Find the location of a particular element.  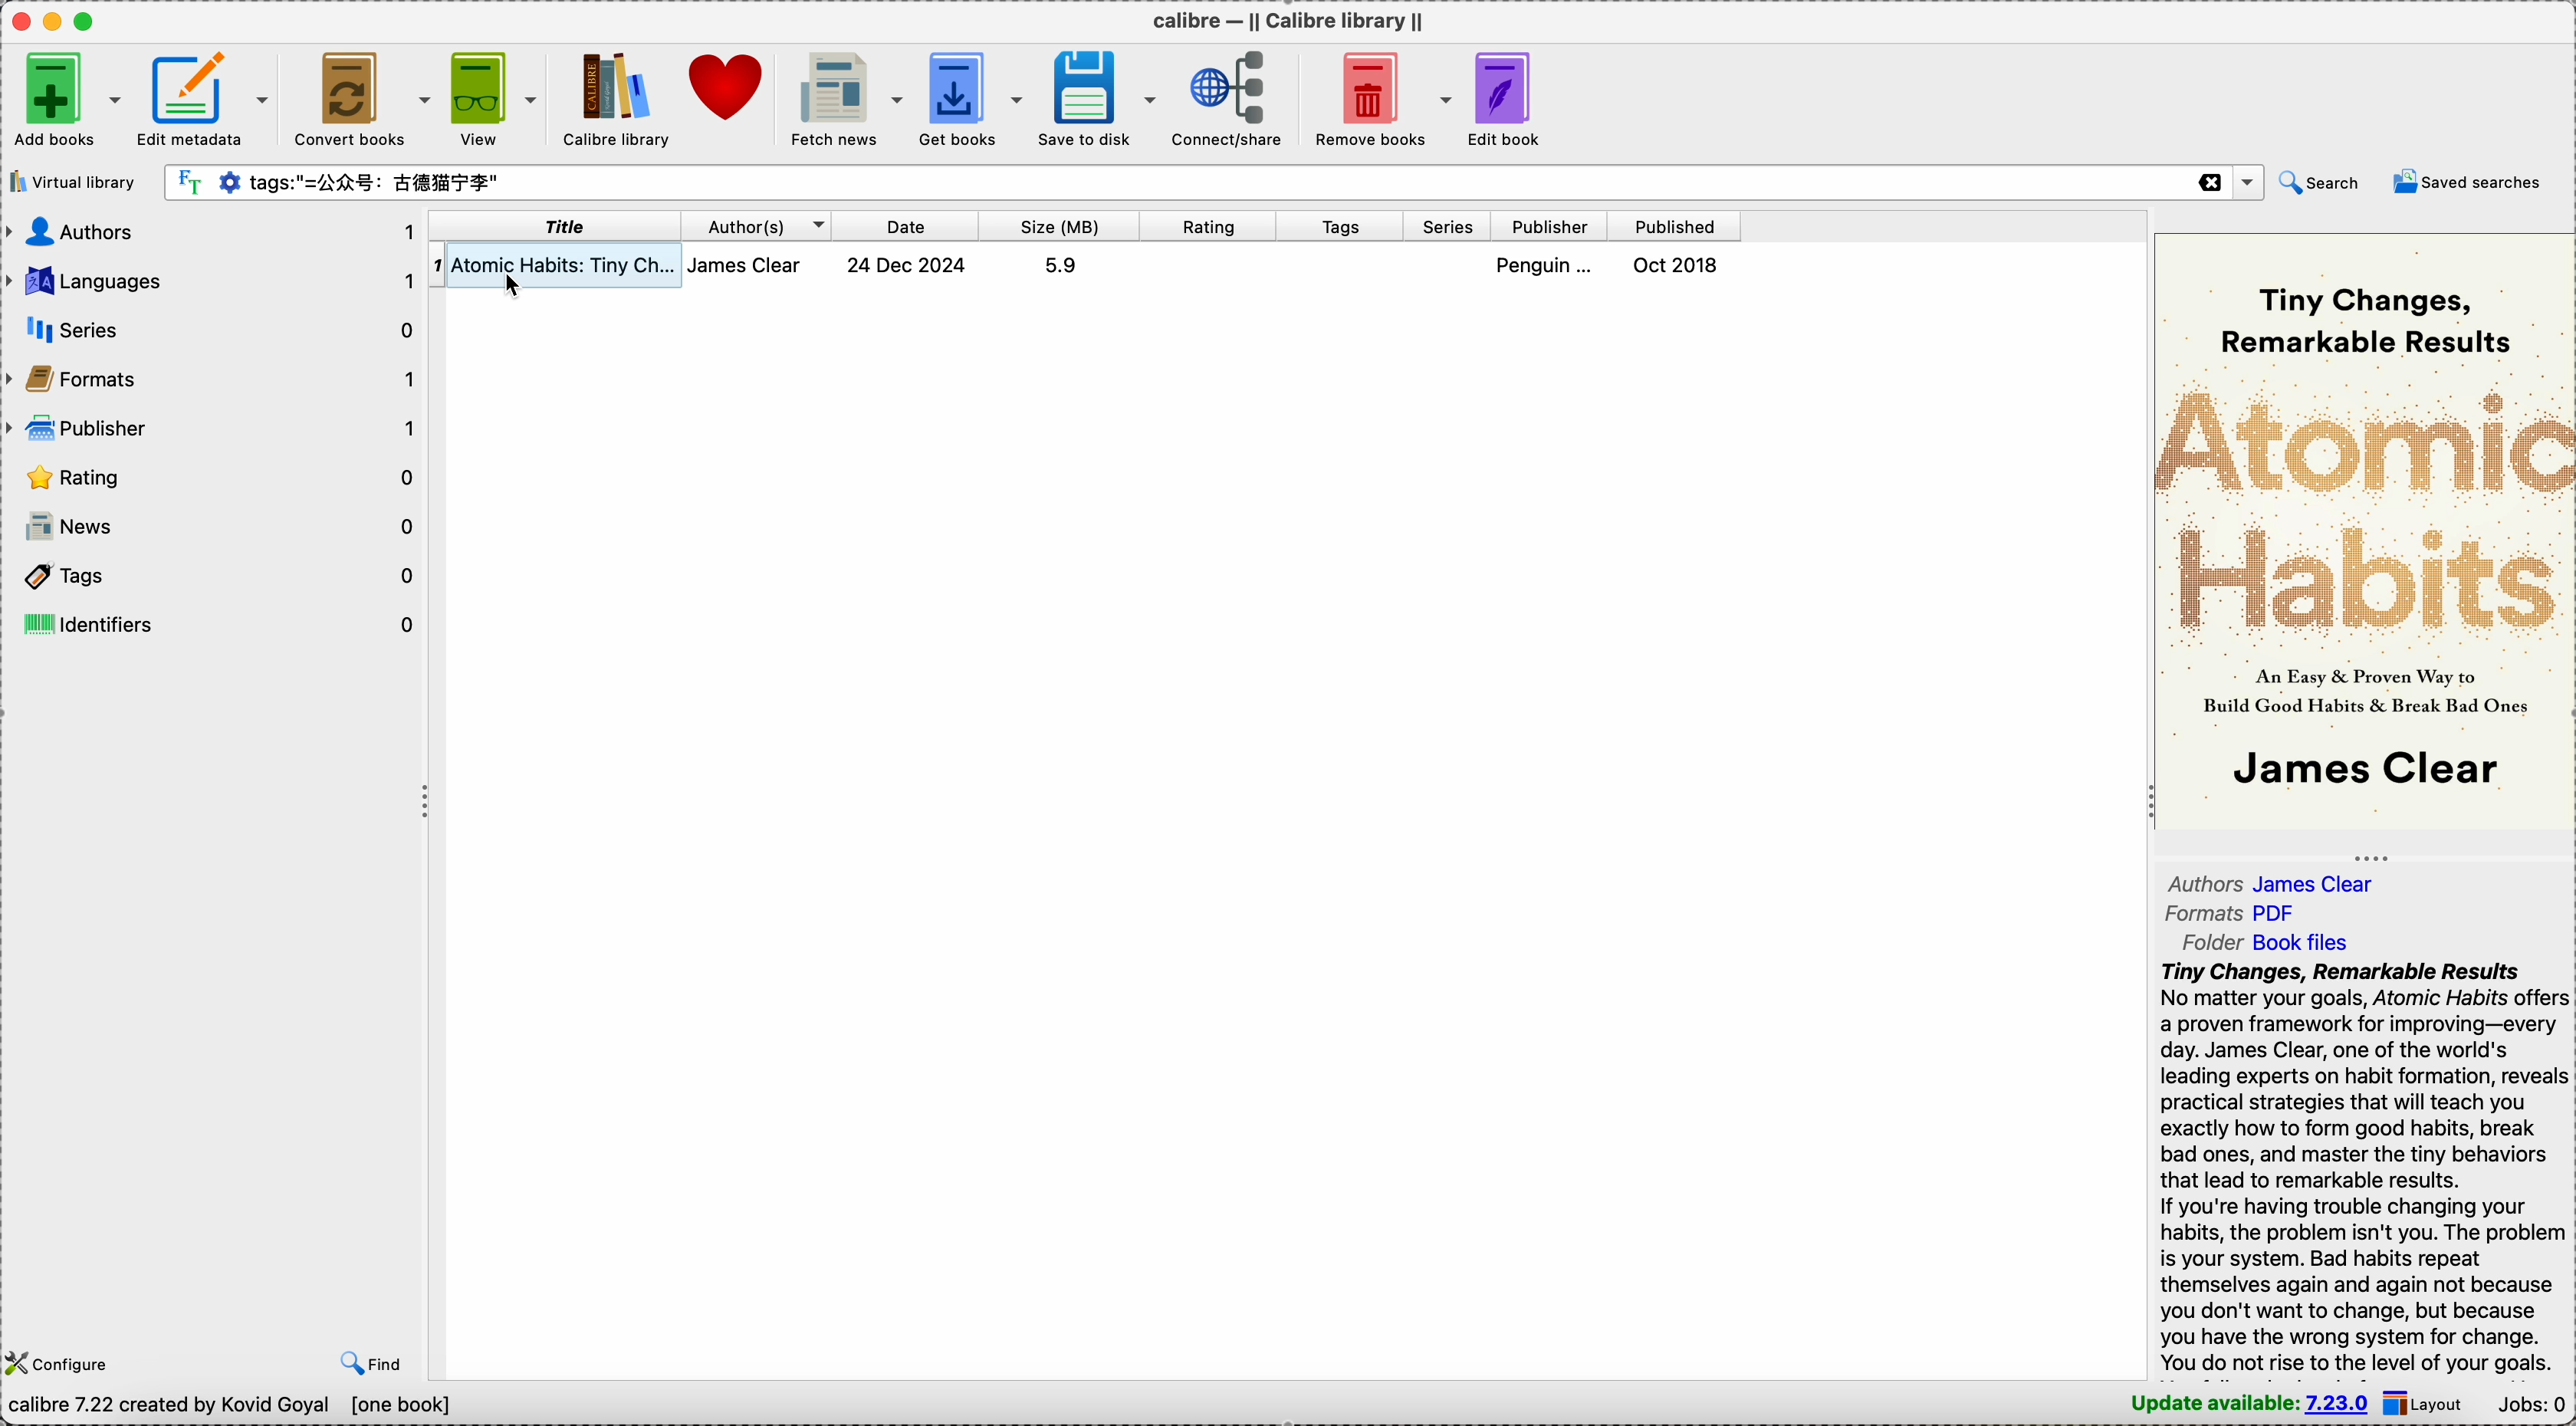

update available is located at coordinates (2248, 1404).